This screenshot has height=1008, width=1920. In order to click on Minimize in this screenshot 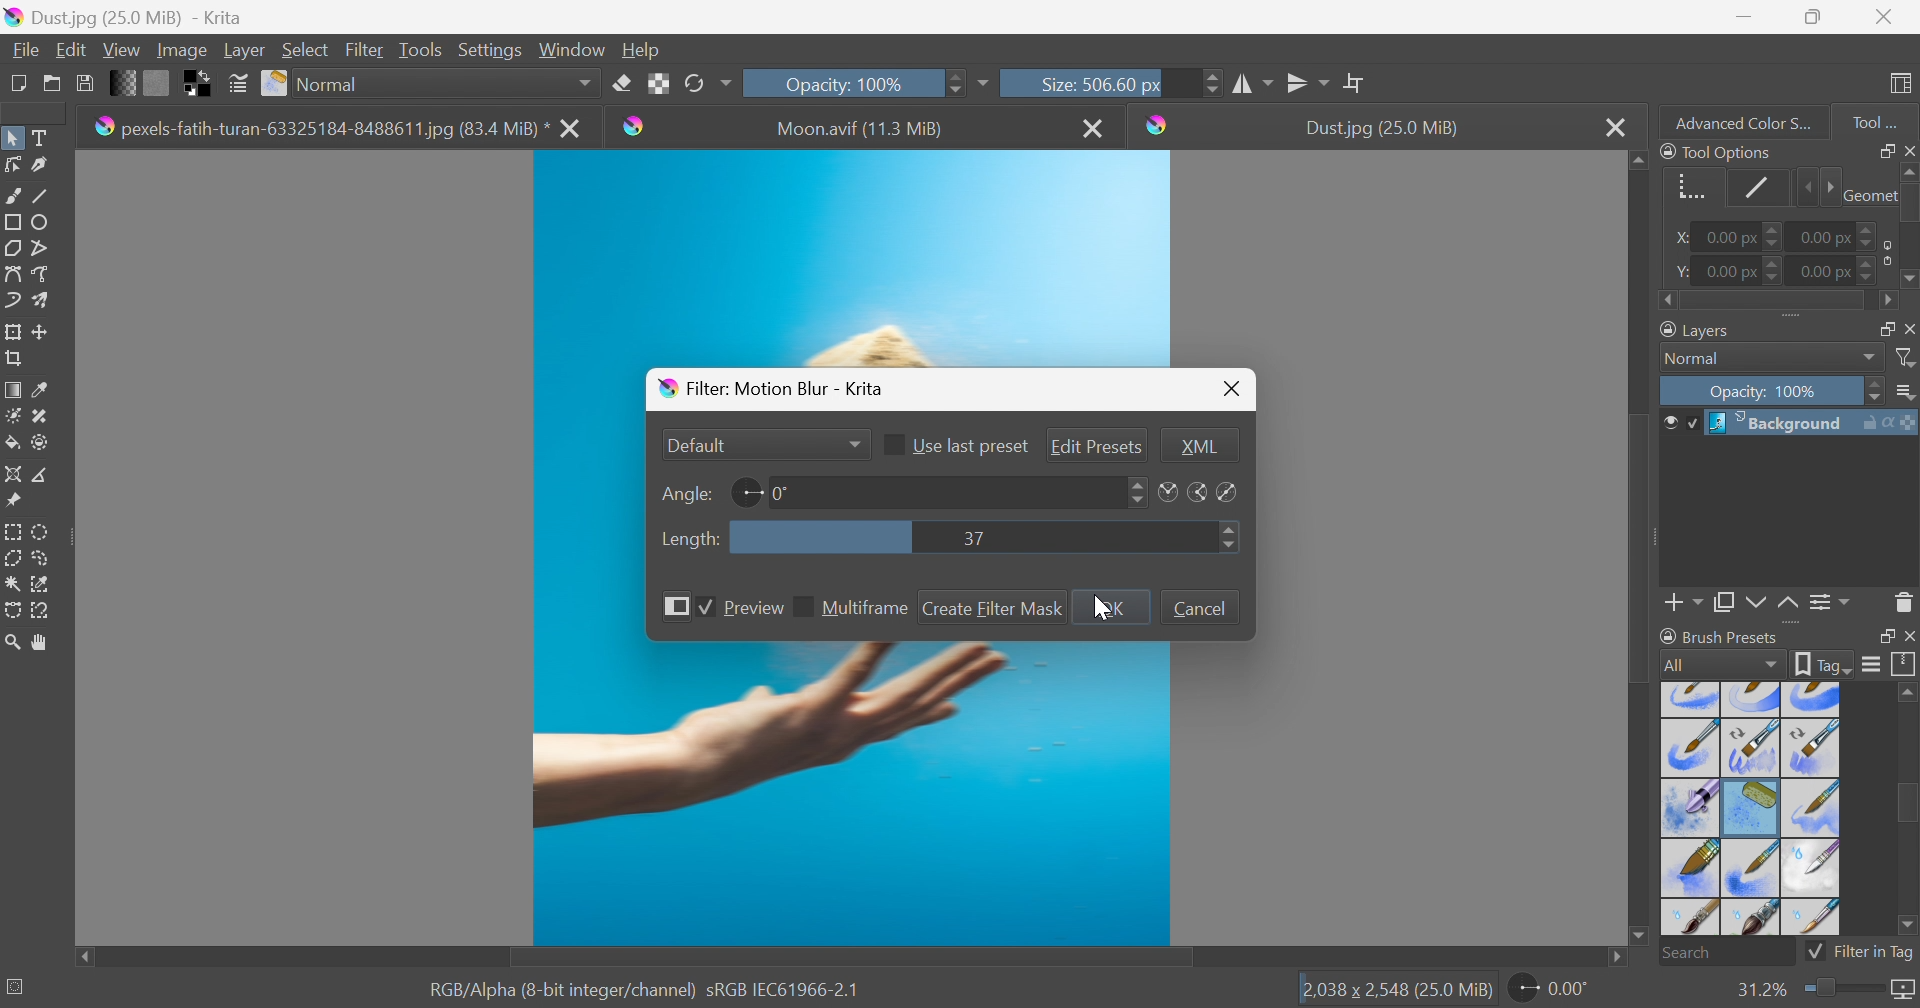, I will do `click(1743, 15)`.